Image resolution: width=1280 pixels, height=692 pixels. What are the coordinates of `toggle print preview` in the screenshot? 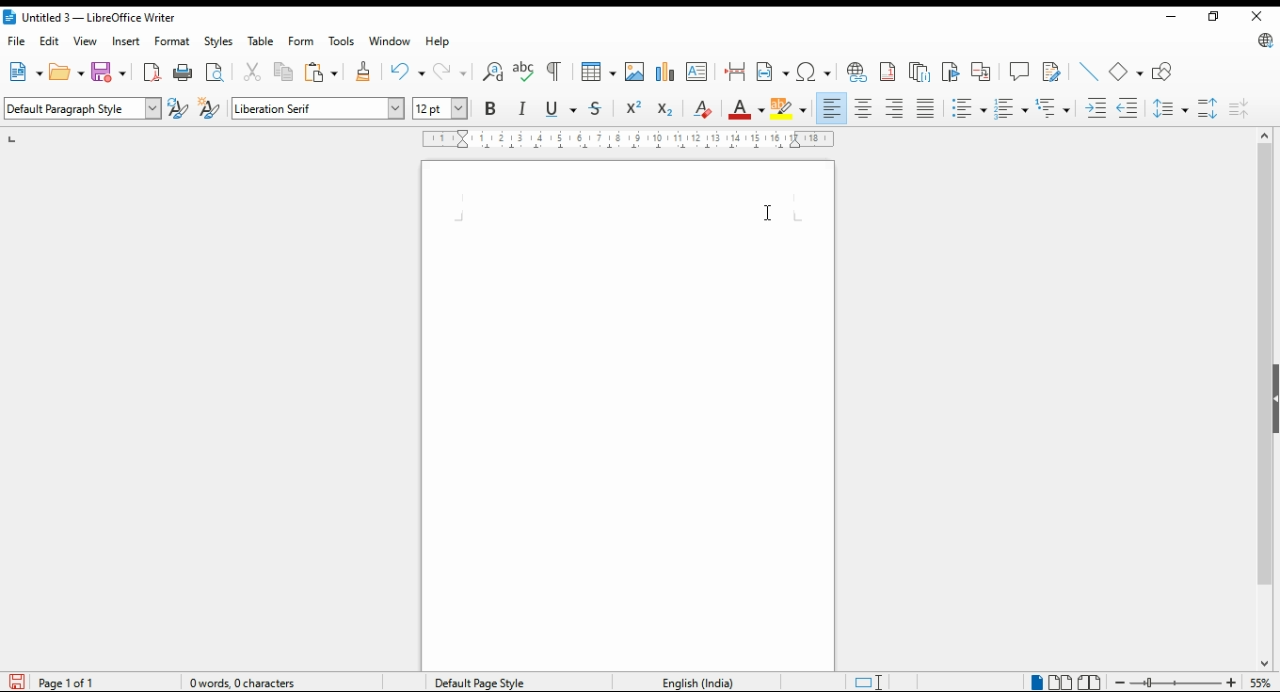 It's located at (216, 70).